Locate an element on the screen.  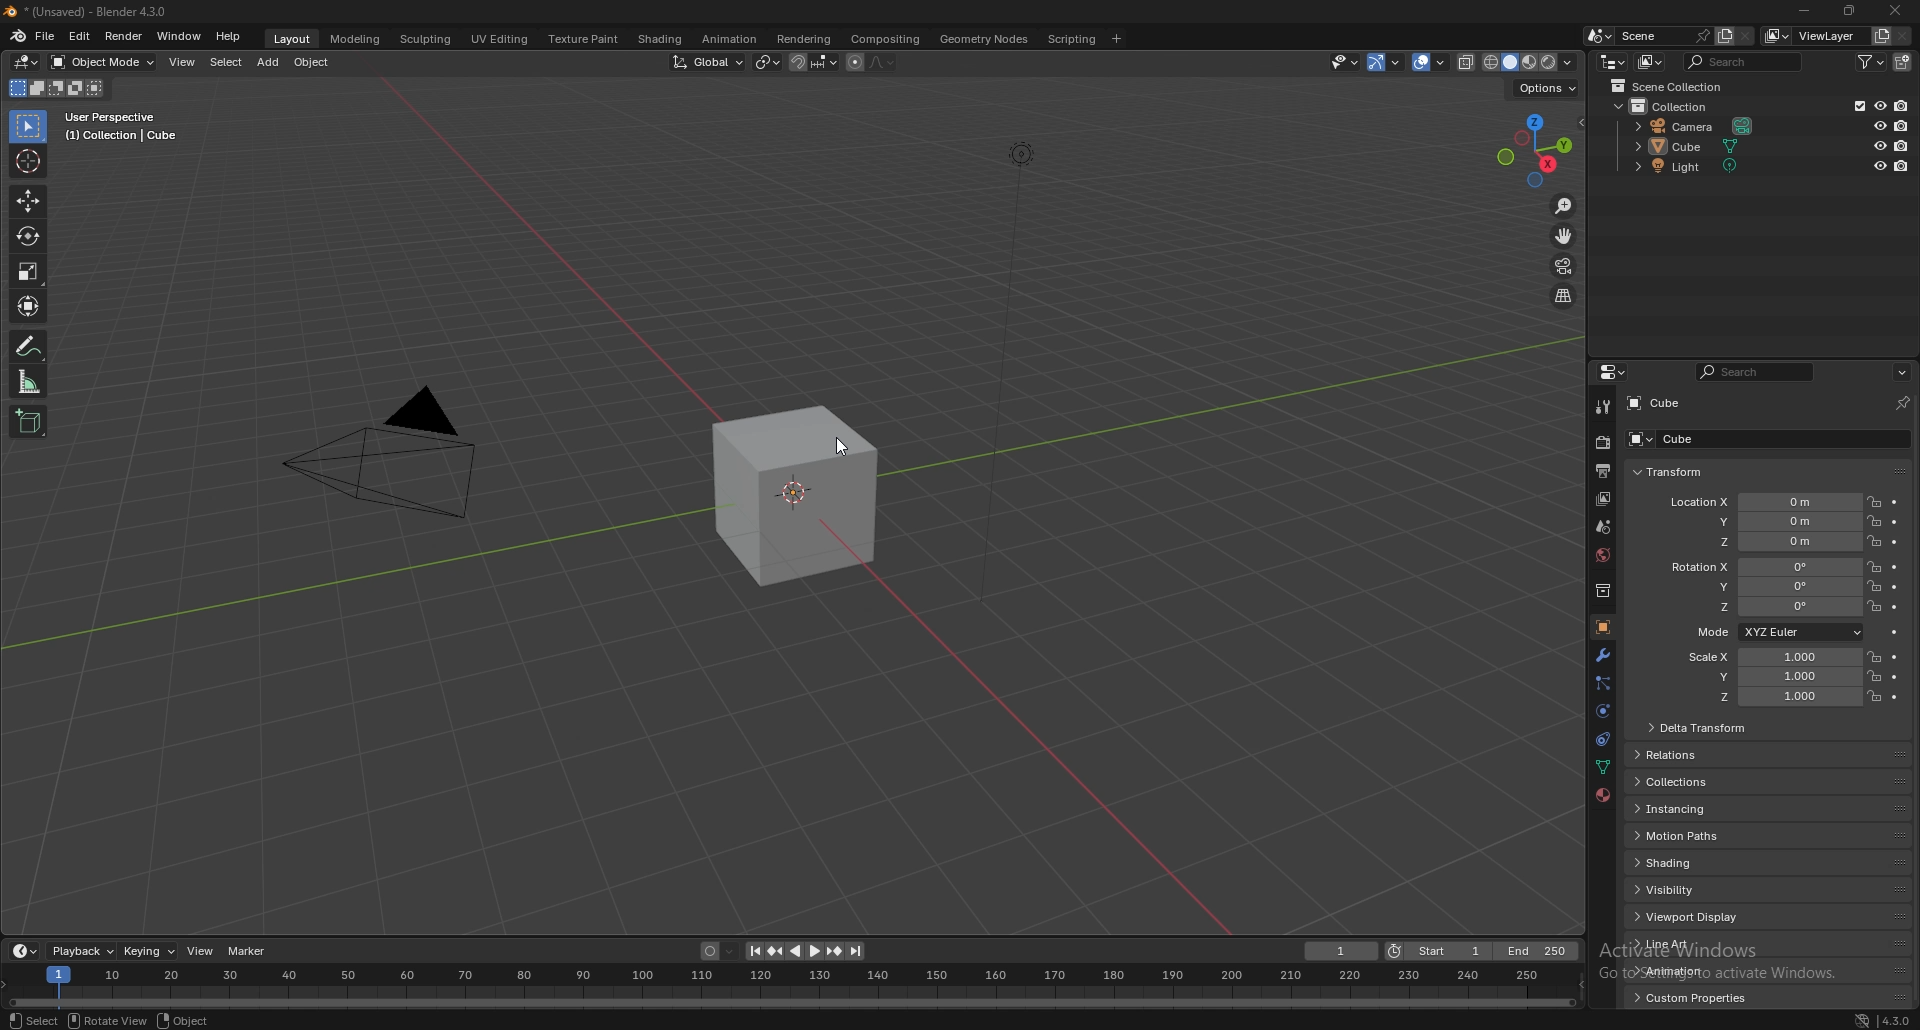
motion paths is located at coordinates (1681, 836).